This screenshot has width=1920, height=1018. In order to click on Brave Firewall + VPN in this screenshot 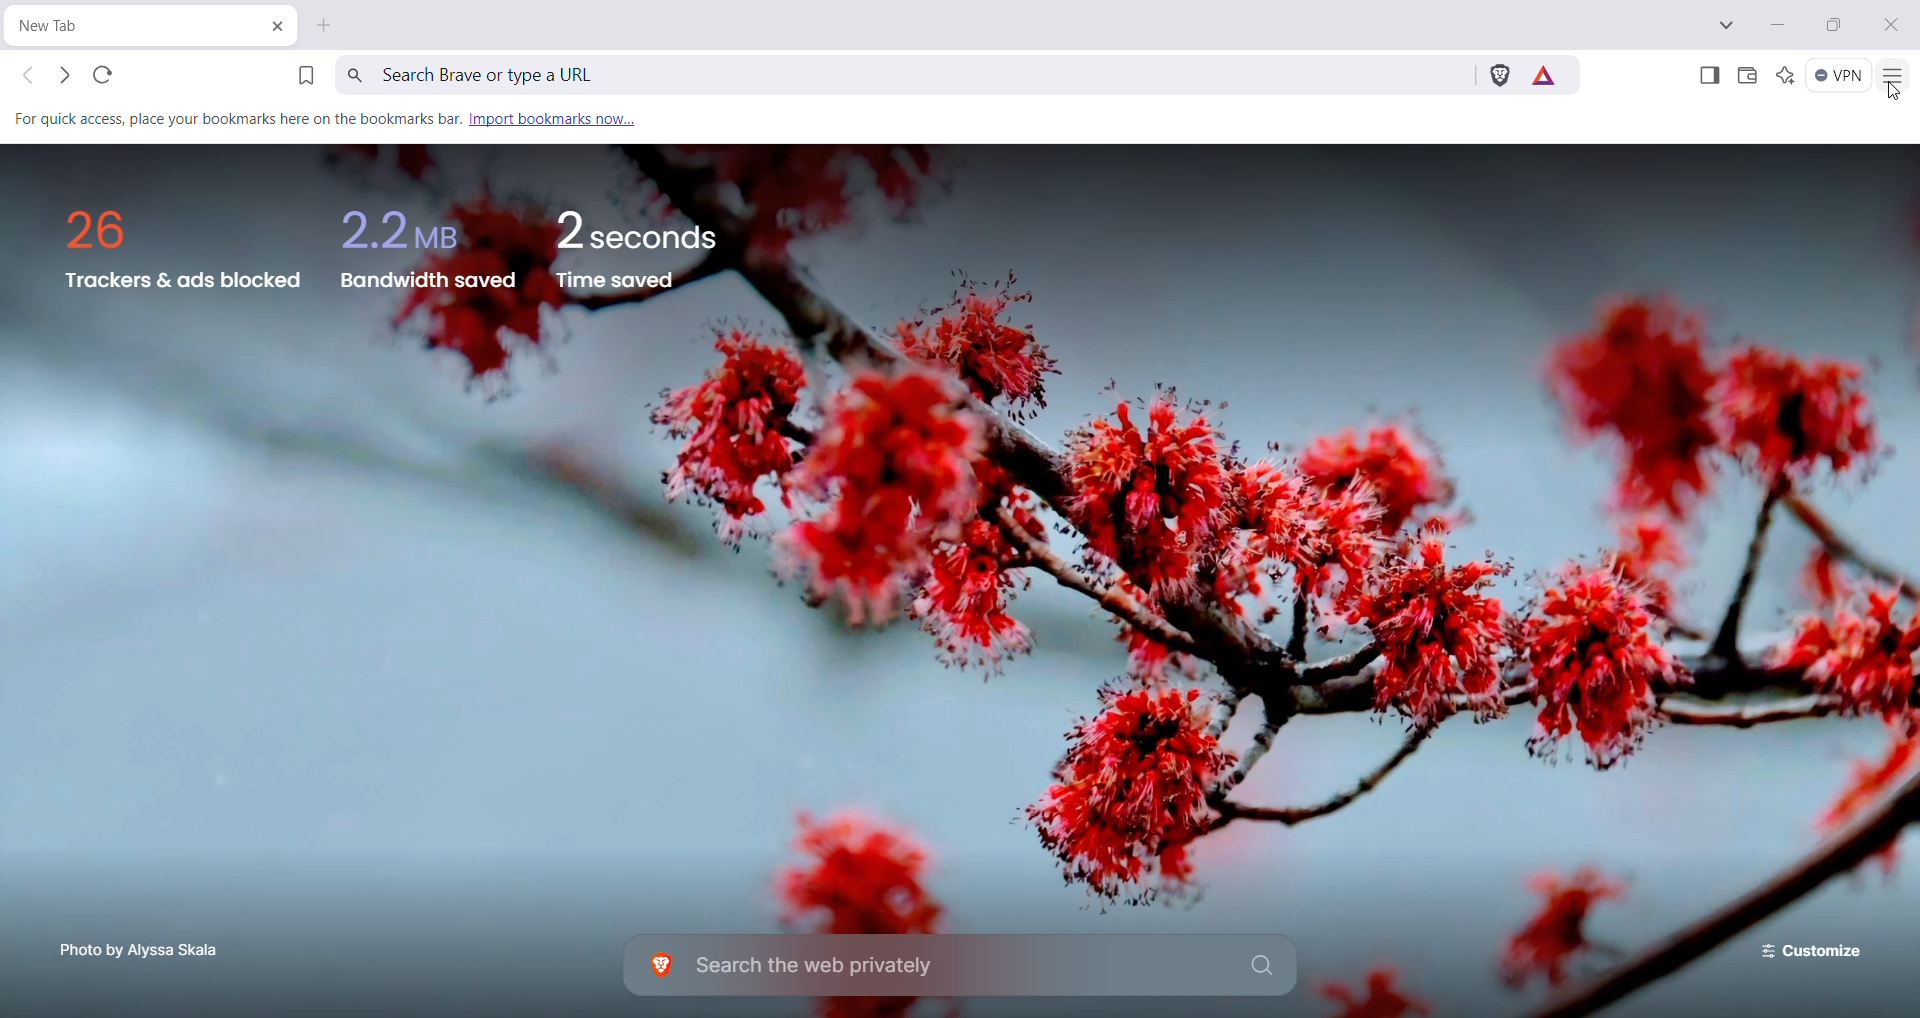, I will do `click(1840, 75)`.